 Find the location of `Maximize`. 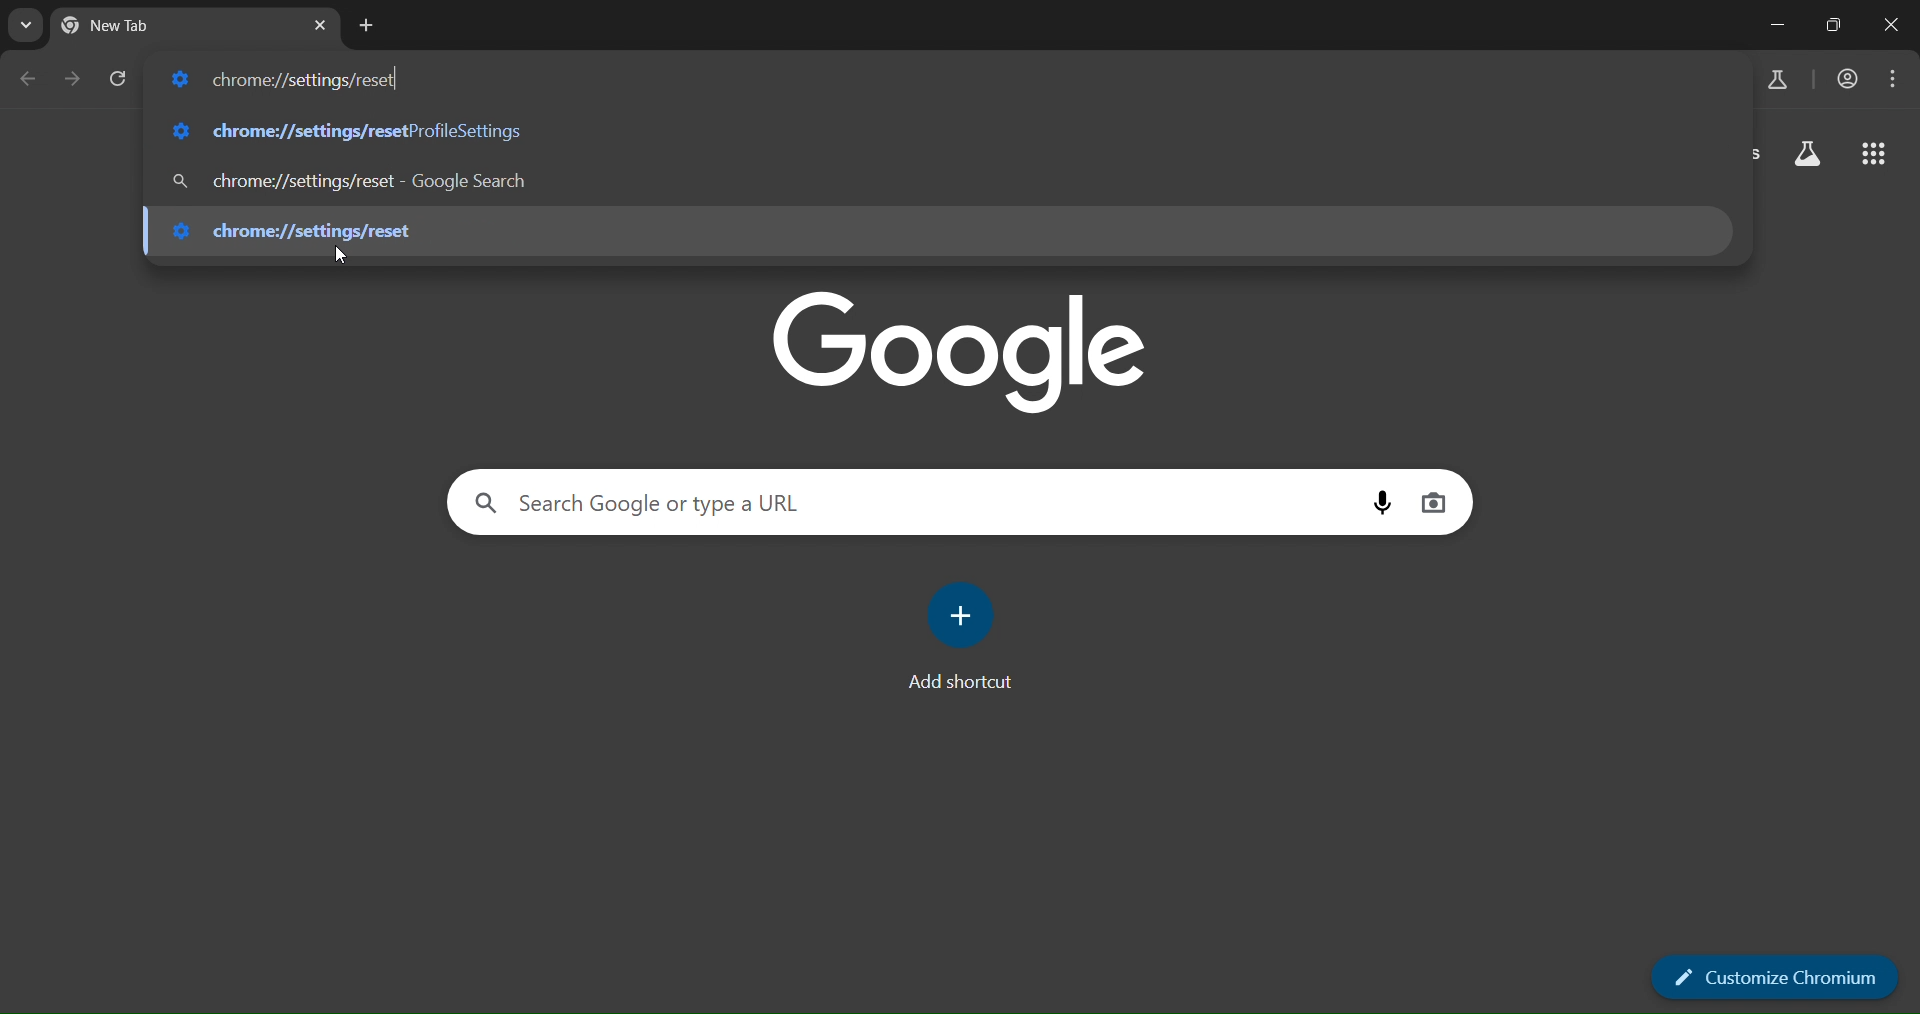

Maximize is located at coordinates (1838, 24).